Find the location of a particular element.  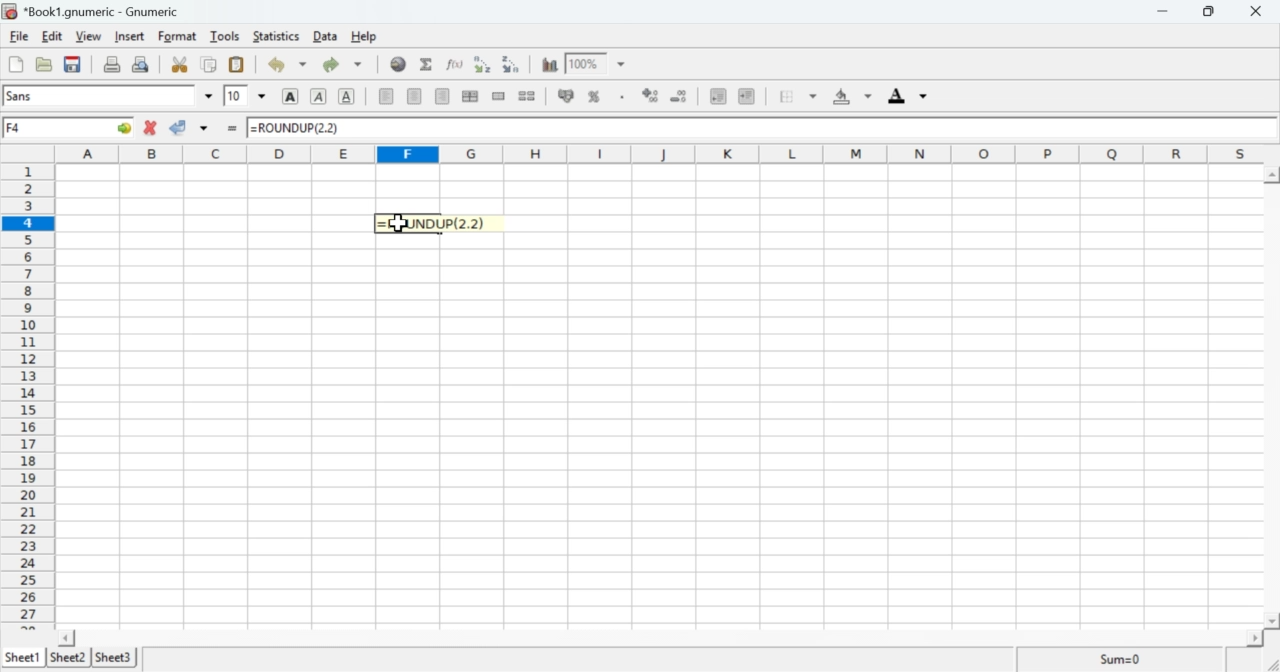

Increase indent is located at coordinates (746, 94).